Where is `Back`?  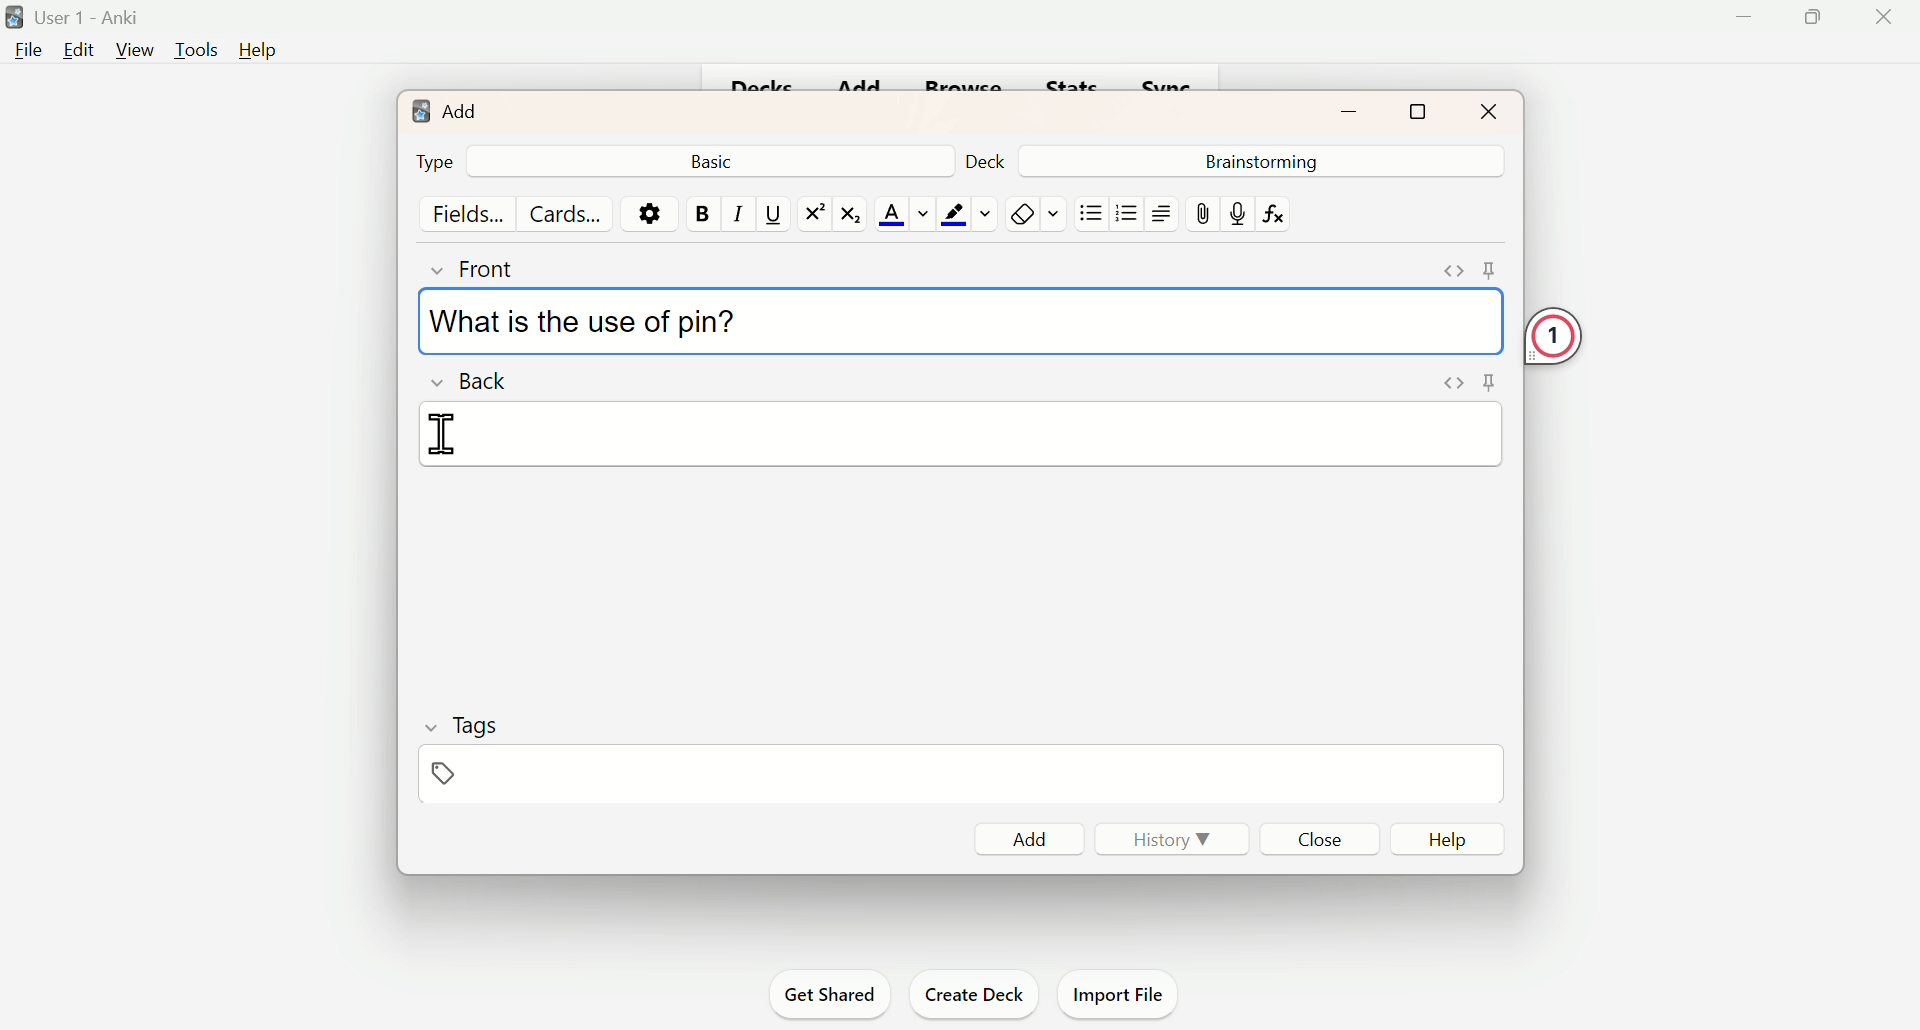 Back is located at coordinates (475, 379).